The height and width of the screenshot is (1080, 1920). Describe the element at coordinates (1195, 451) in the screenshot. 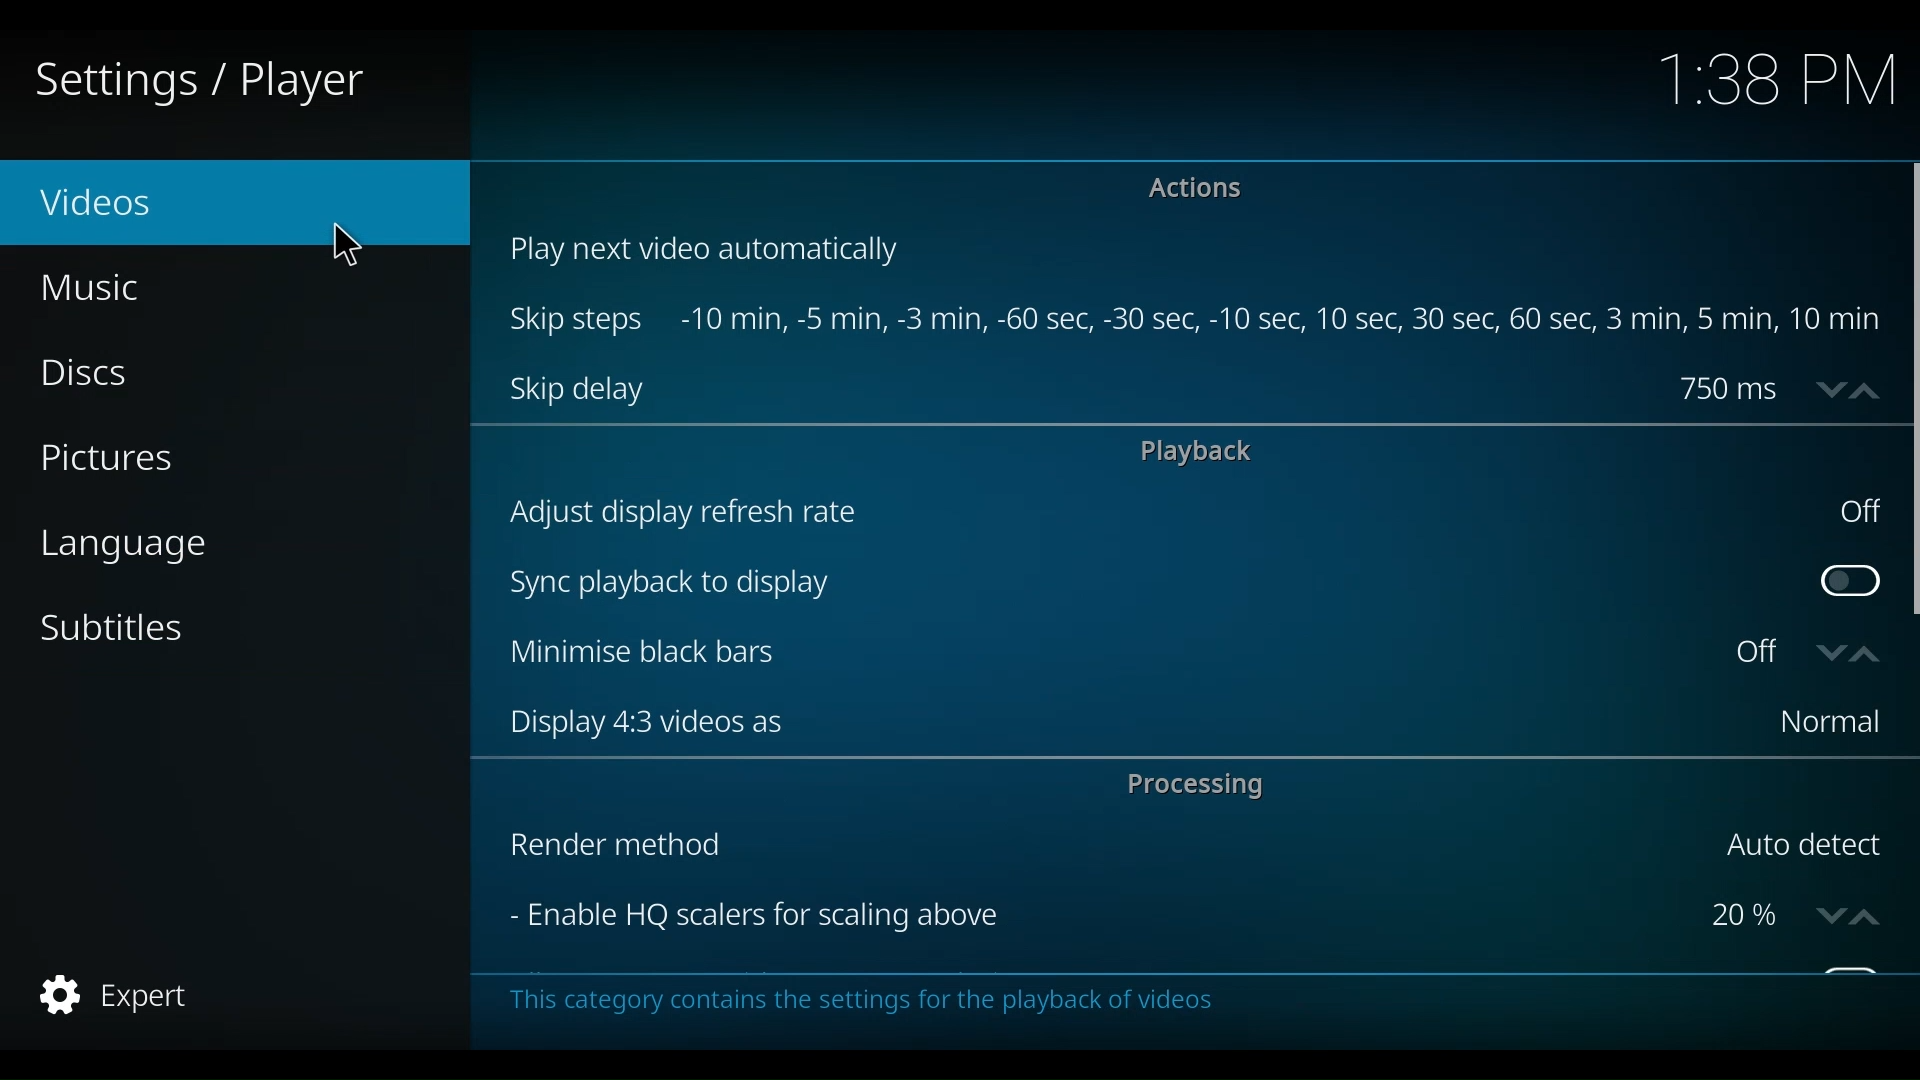

I see `playback` at that location.